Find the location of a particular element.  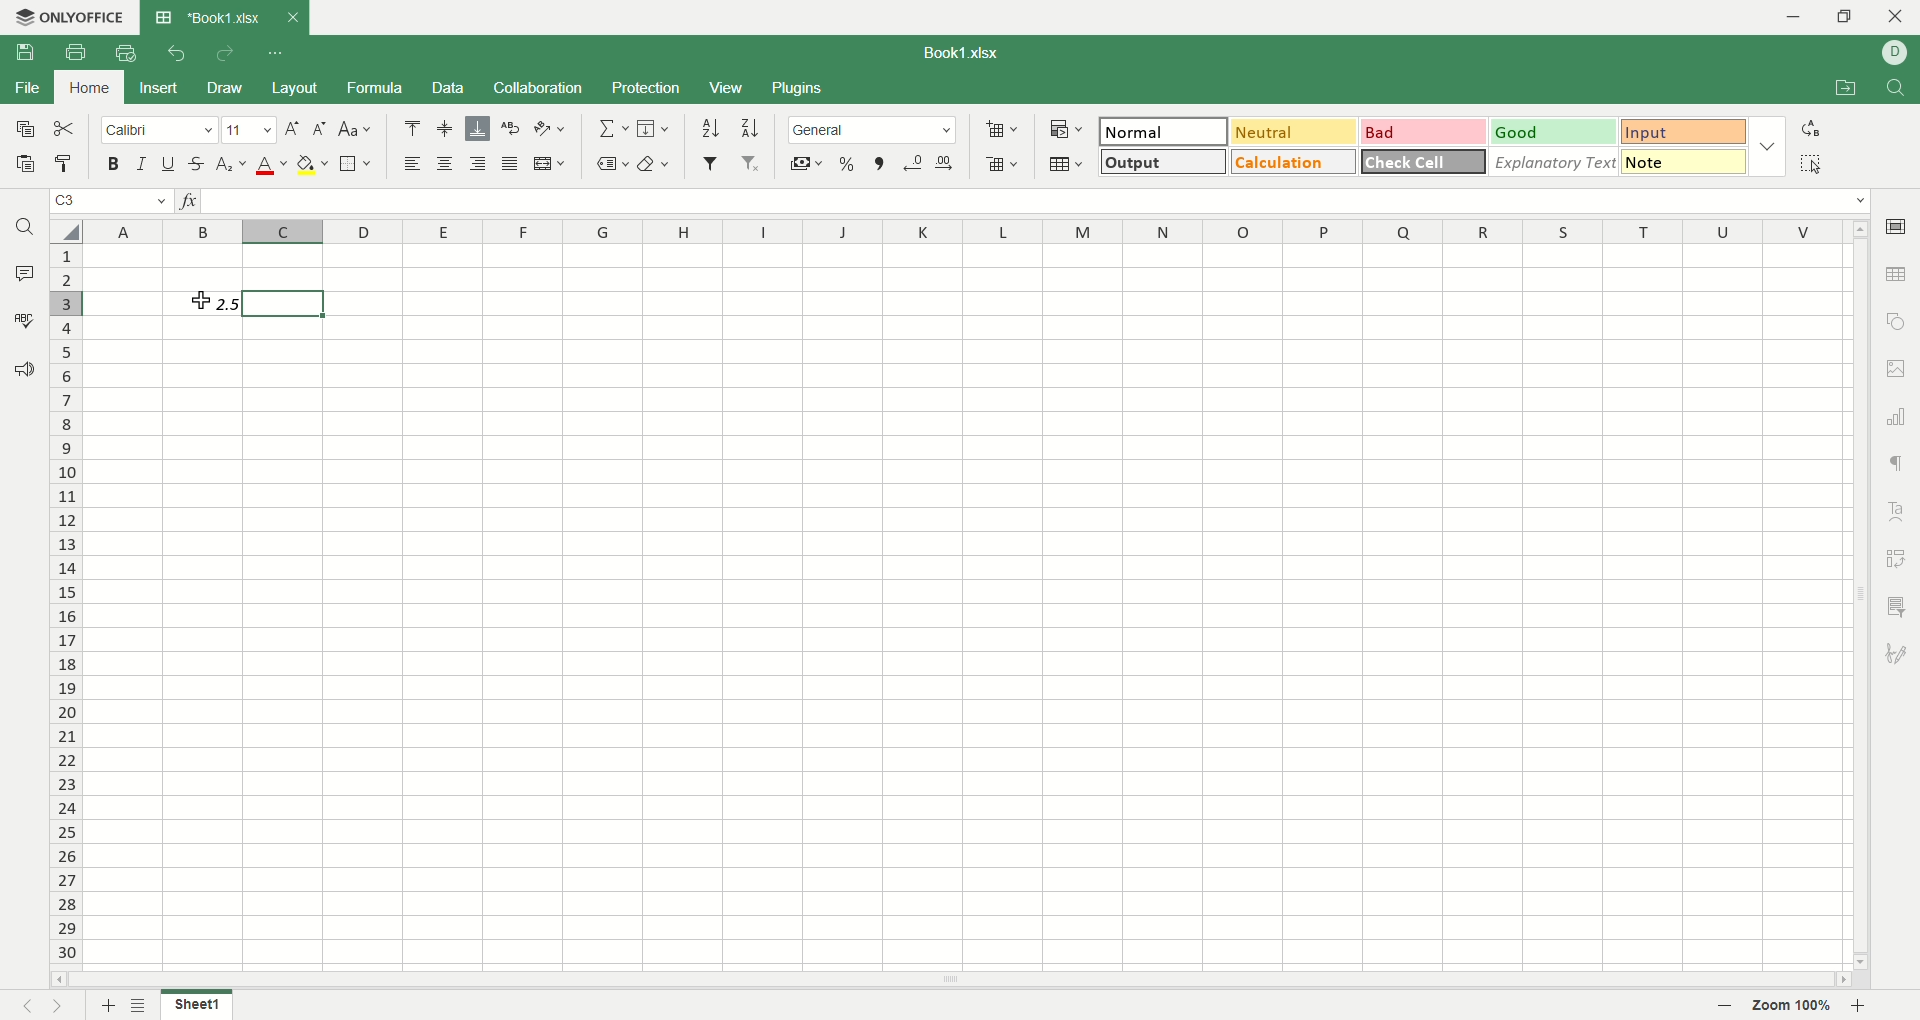

font color is located at coordinates (272, 166).